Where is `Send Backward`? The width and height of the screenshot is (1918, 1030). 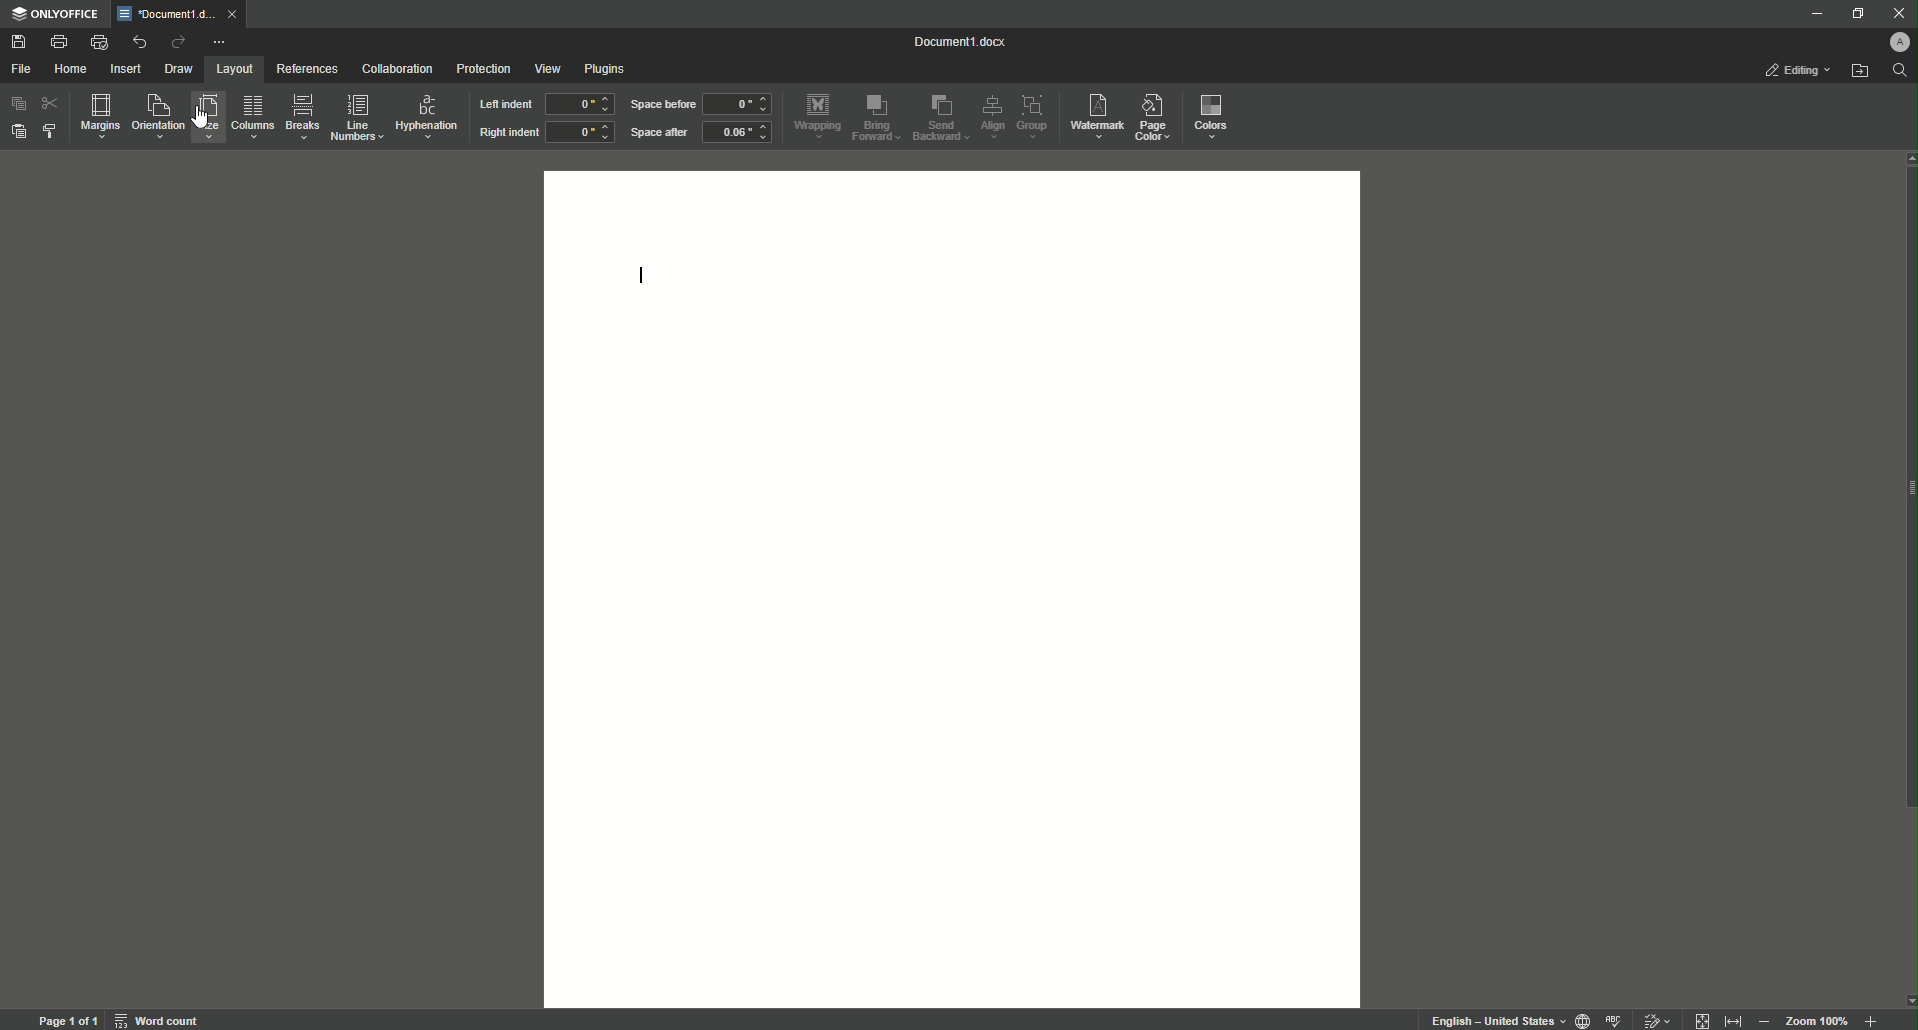 Send Backward is located at coordinates (939, 118).